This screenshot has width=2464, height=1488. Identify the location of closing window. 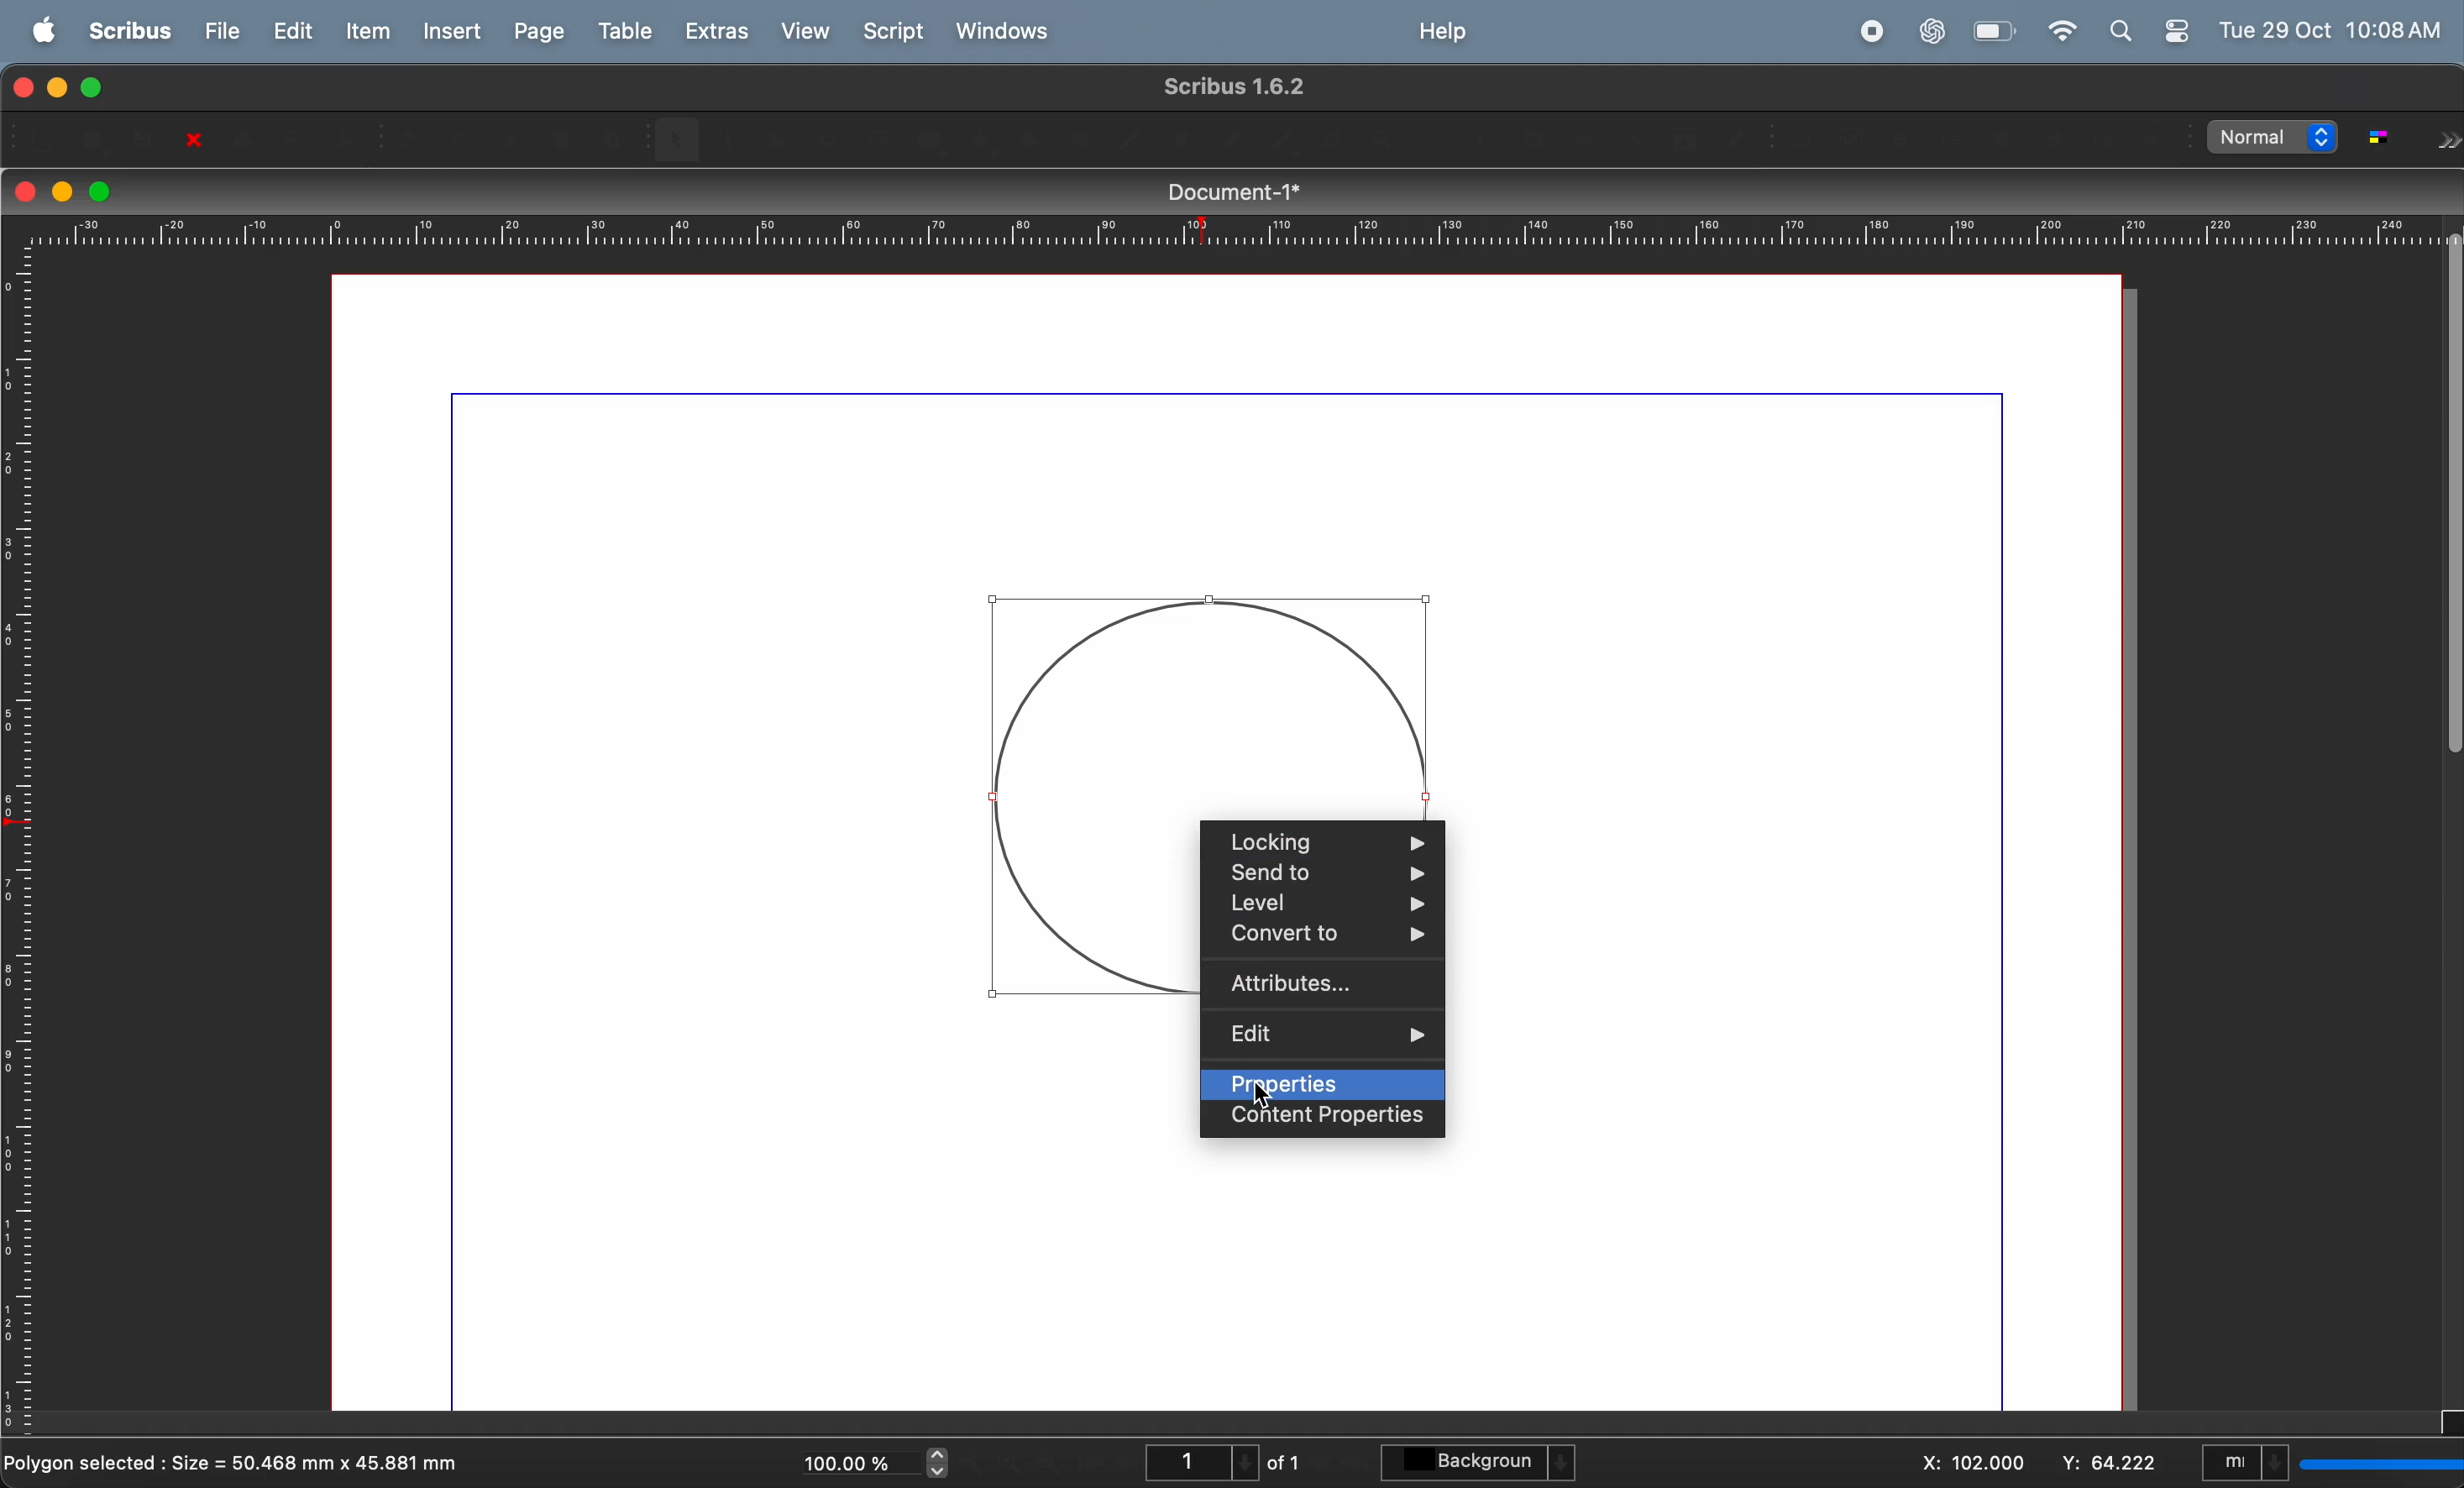
(22, 87).